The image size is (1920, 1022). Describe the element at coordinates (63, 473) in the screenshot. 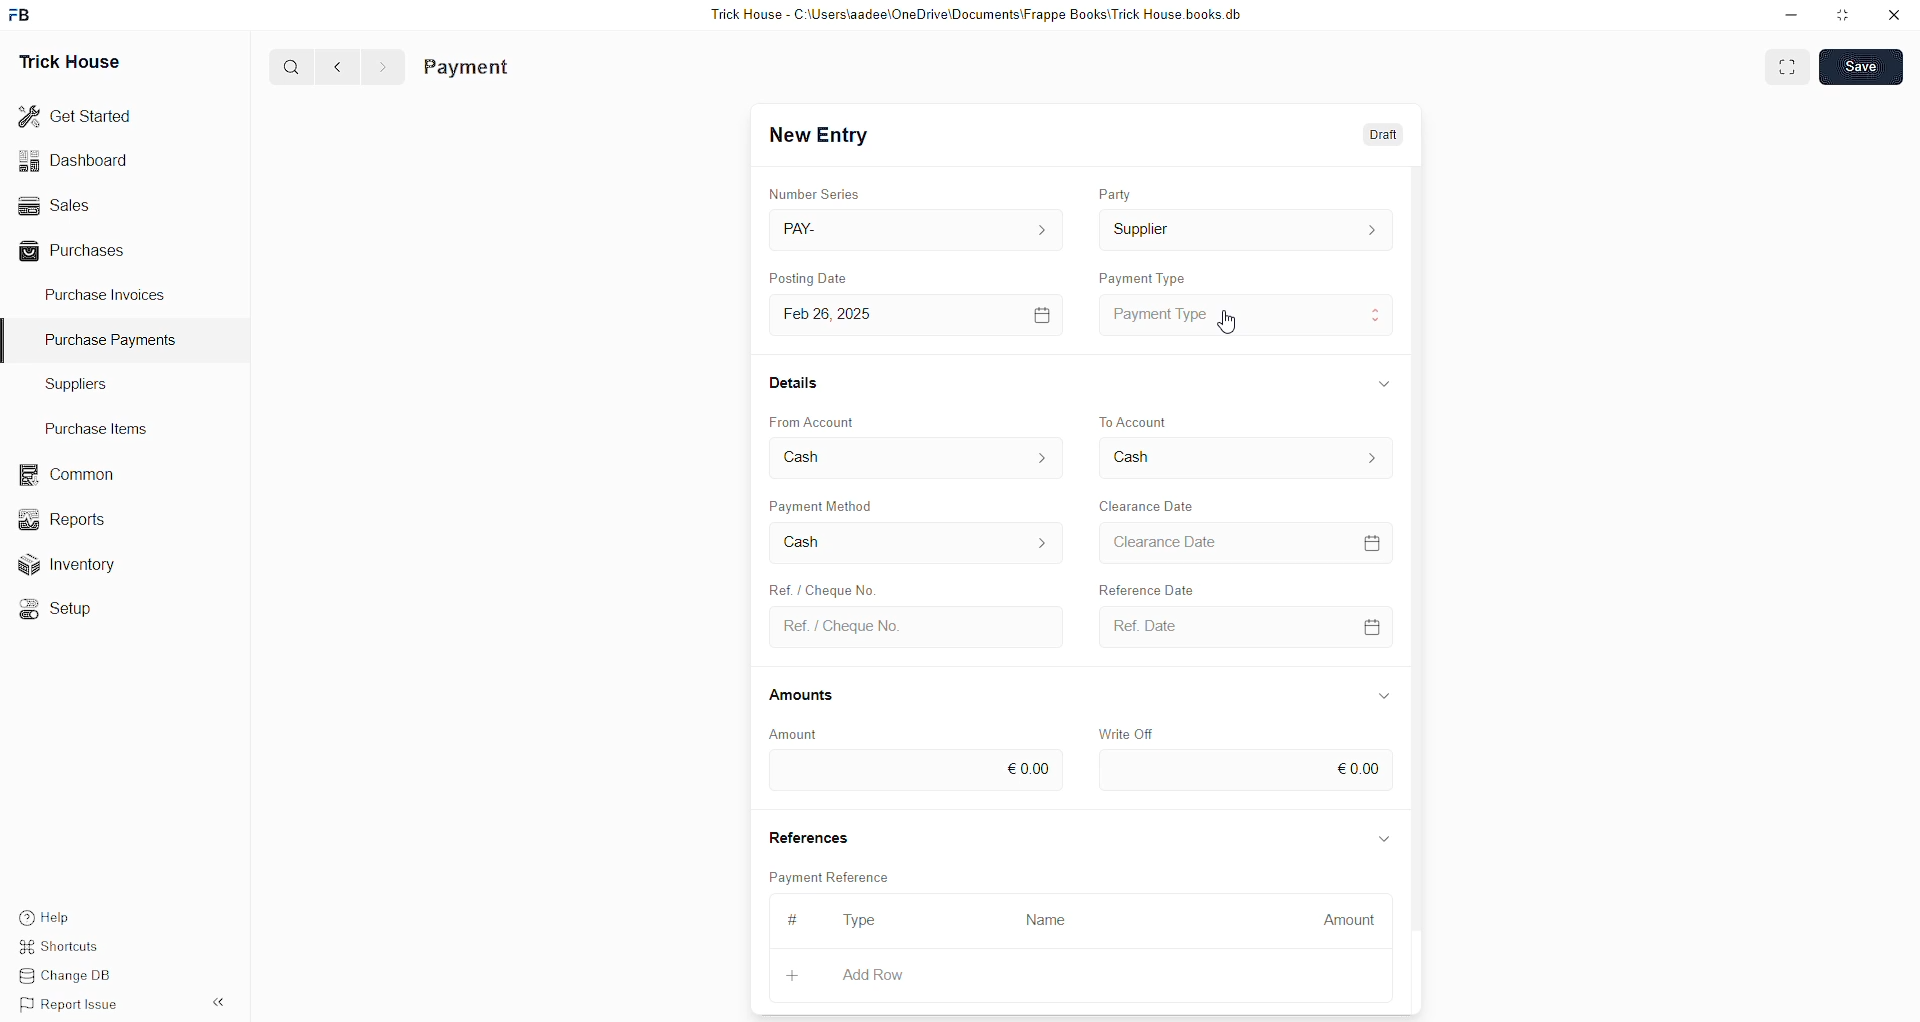

I see `Common` at that location.